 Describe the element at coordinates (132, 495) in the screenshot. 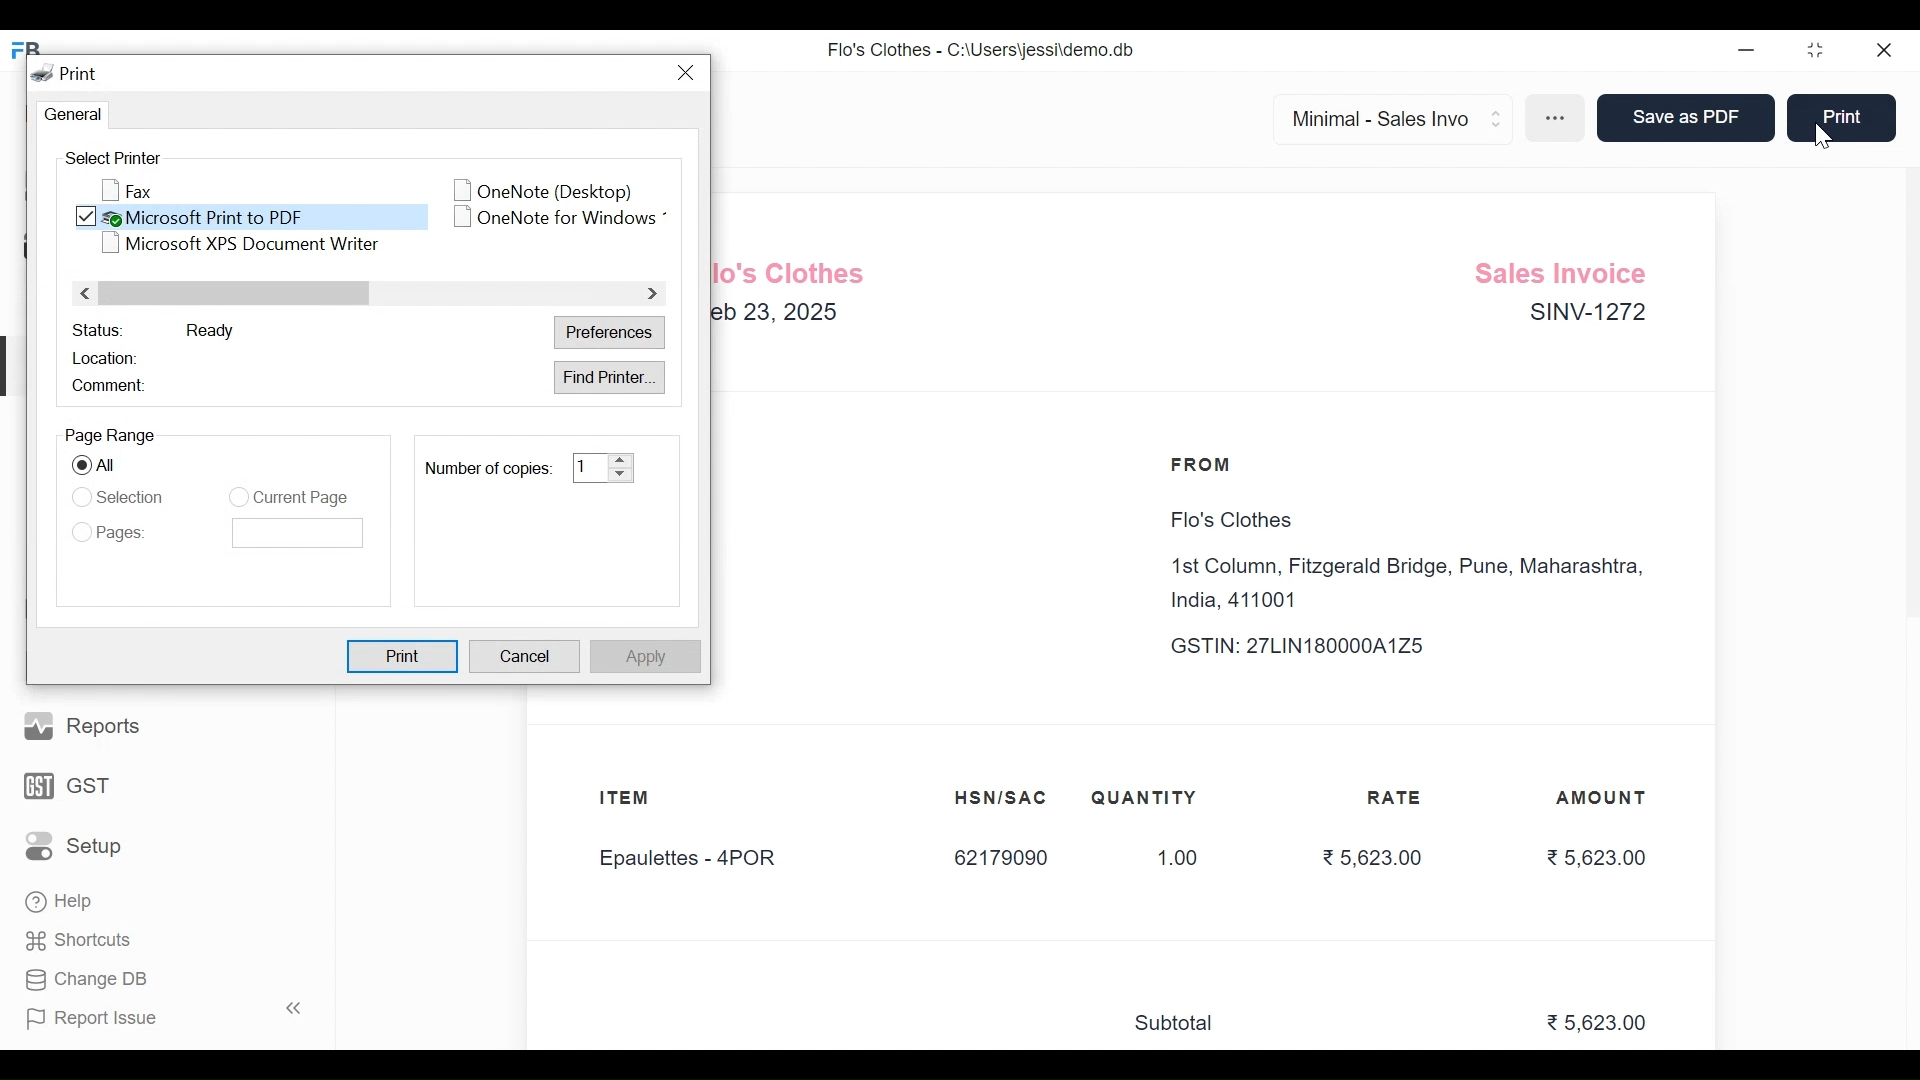

I see `Selection` at that location.